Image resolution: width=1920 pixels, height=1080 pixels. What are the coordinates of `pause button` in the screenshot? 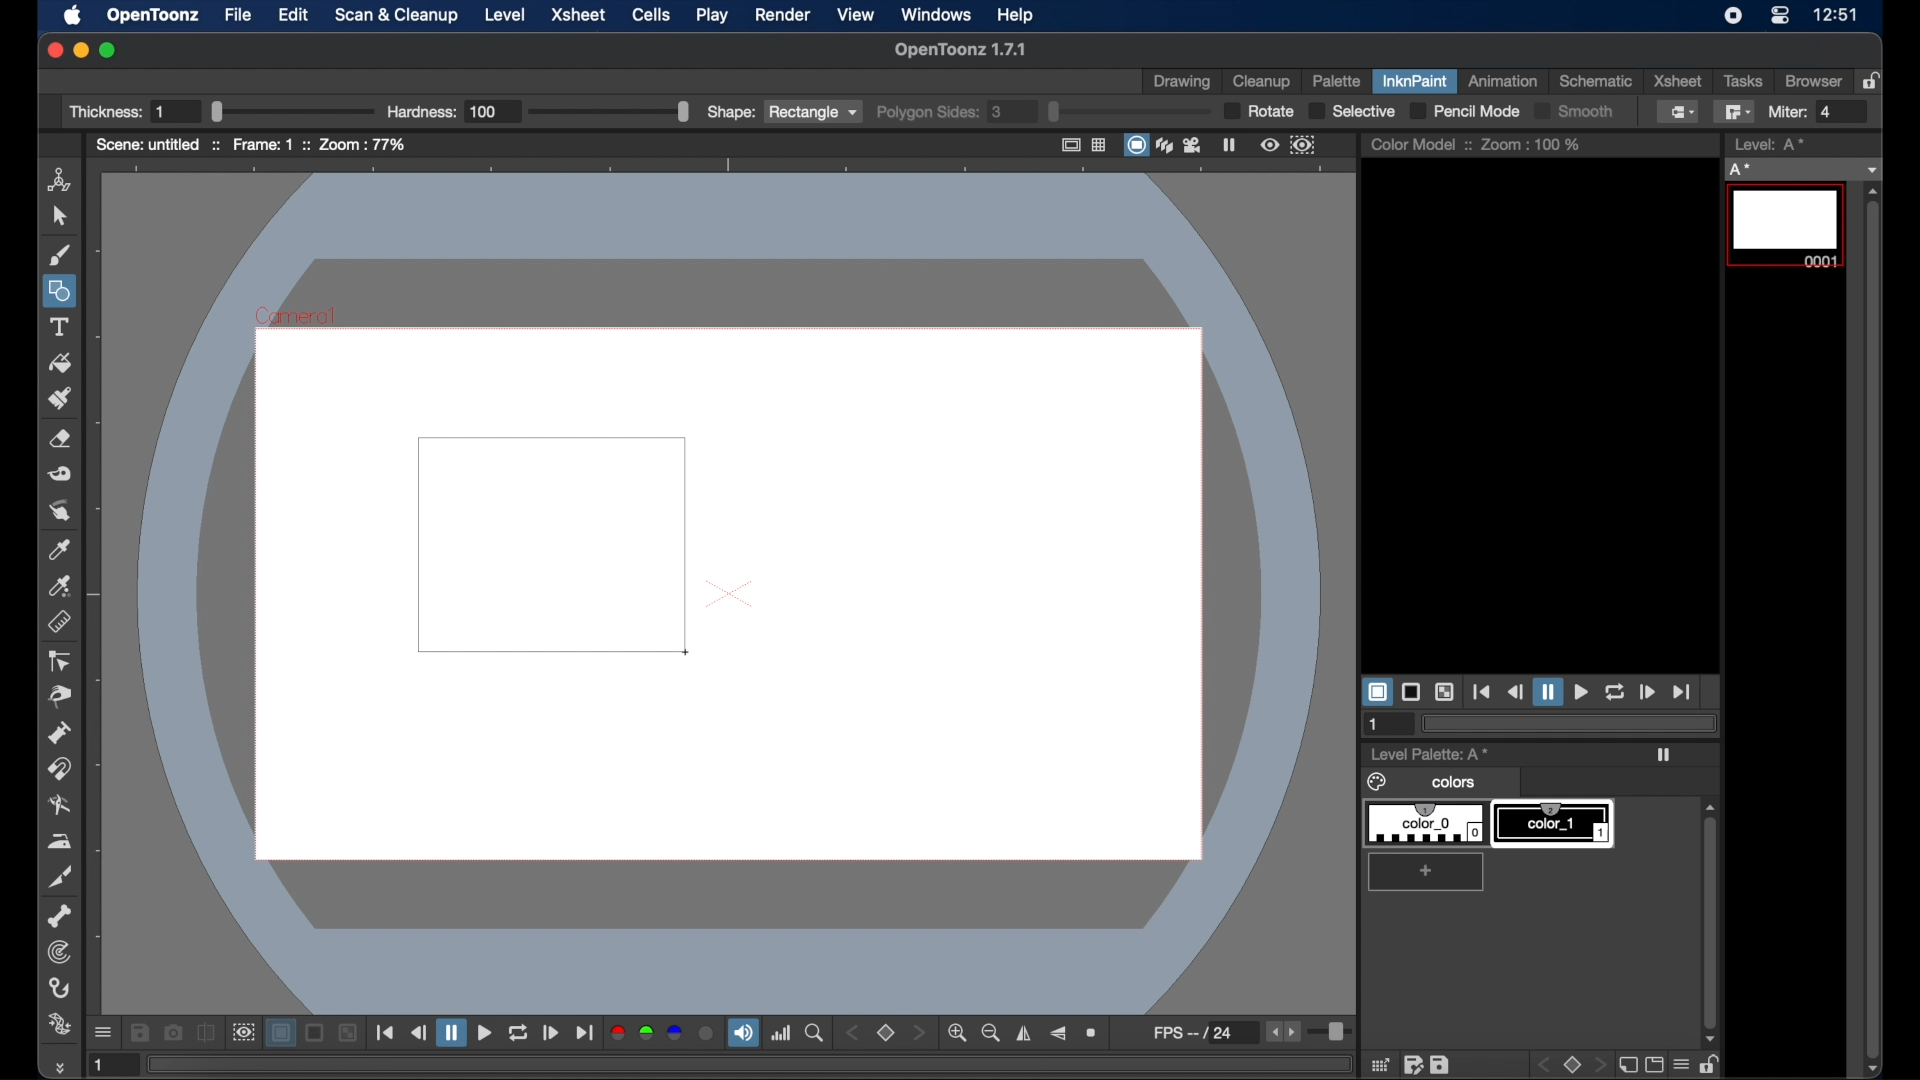 It's located at (1547, 691).